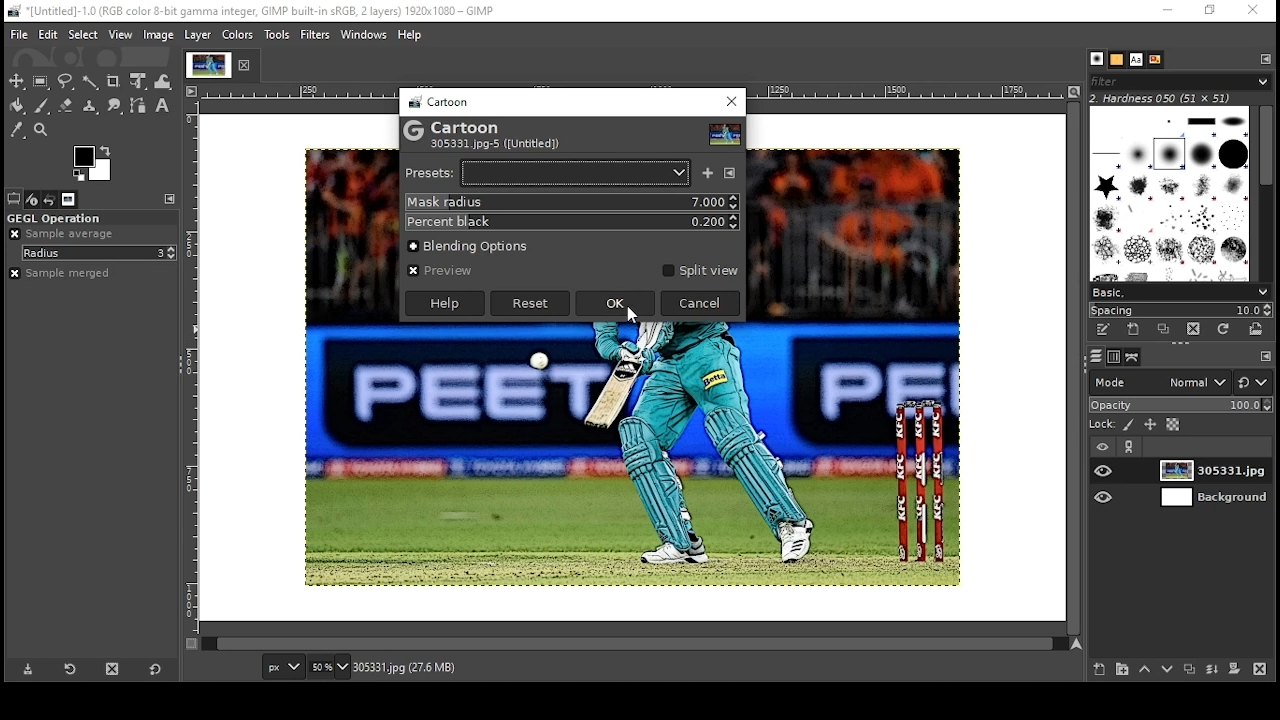  I want to click on edit, so click(50, 35).